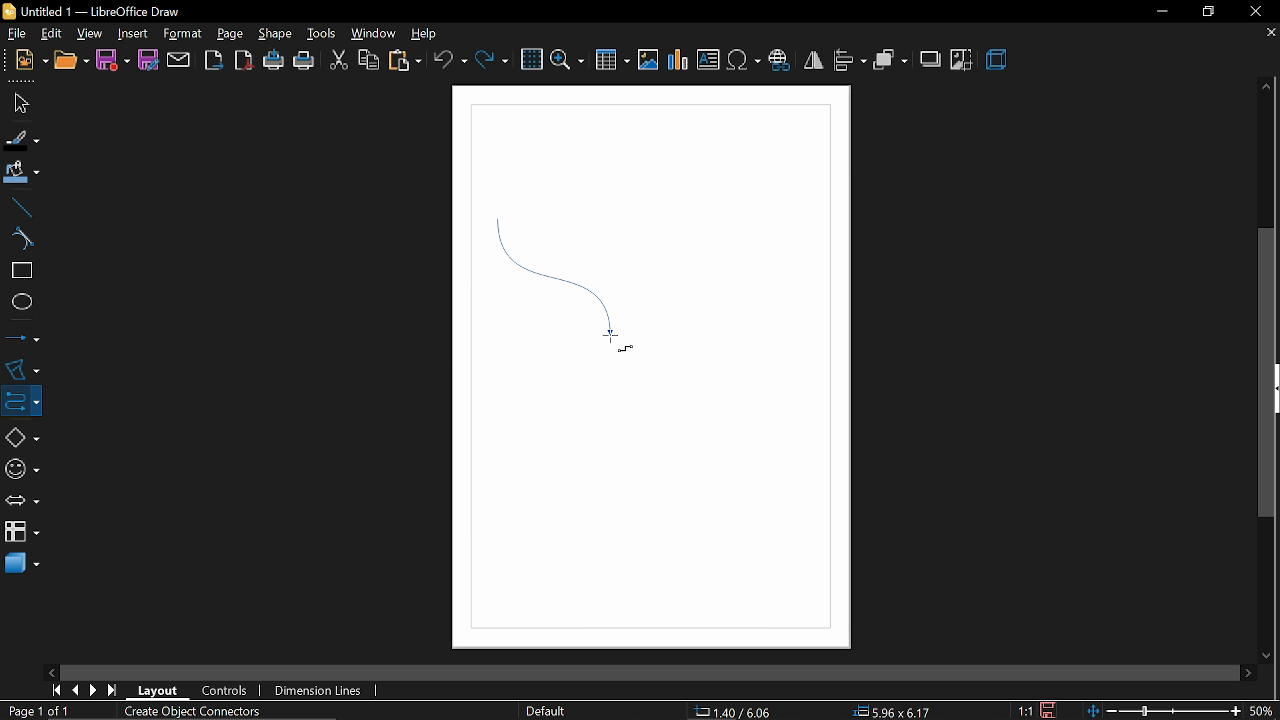 This screenshot has height=720, width=1280. Describe the element at coordinates (93, 690) in the screenshot. I see `next page` at that location.